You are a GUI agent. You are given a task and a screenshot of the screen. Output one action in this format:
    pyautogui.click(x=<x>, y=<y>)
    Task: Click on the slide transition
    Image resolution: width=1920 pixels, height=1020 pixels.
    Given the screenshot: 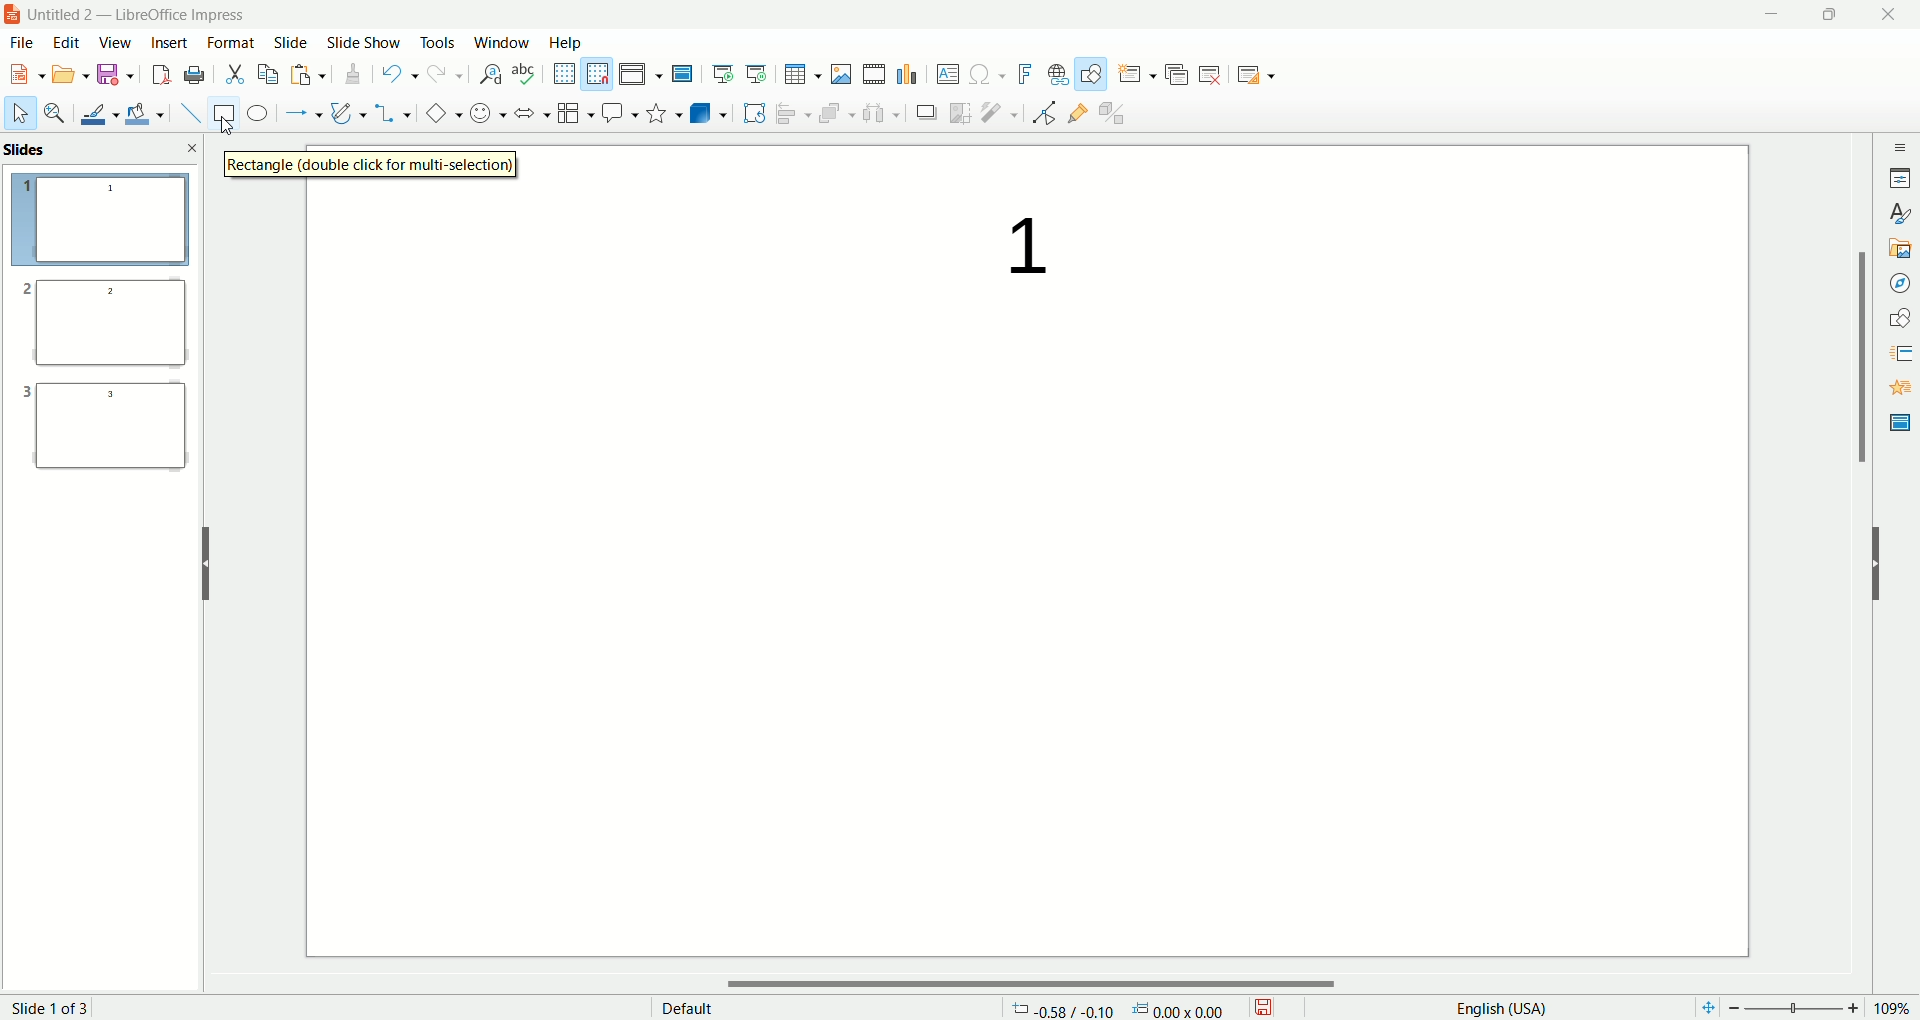 What is the action you would take?
    pyautogui.click(x=1898, y=350)
    